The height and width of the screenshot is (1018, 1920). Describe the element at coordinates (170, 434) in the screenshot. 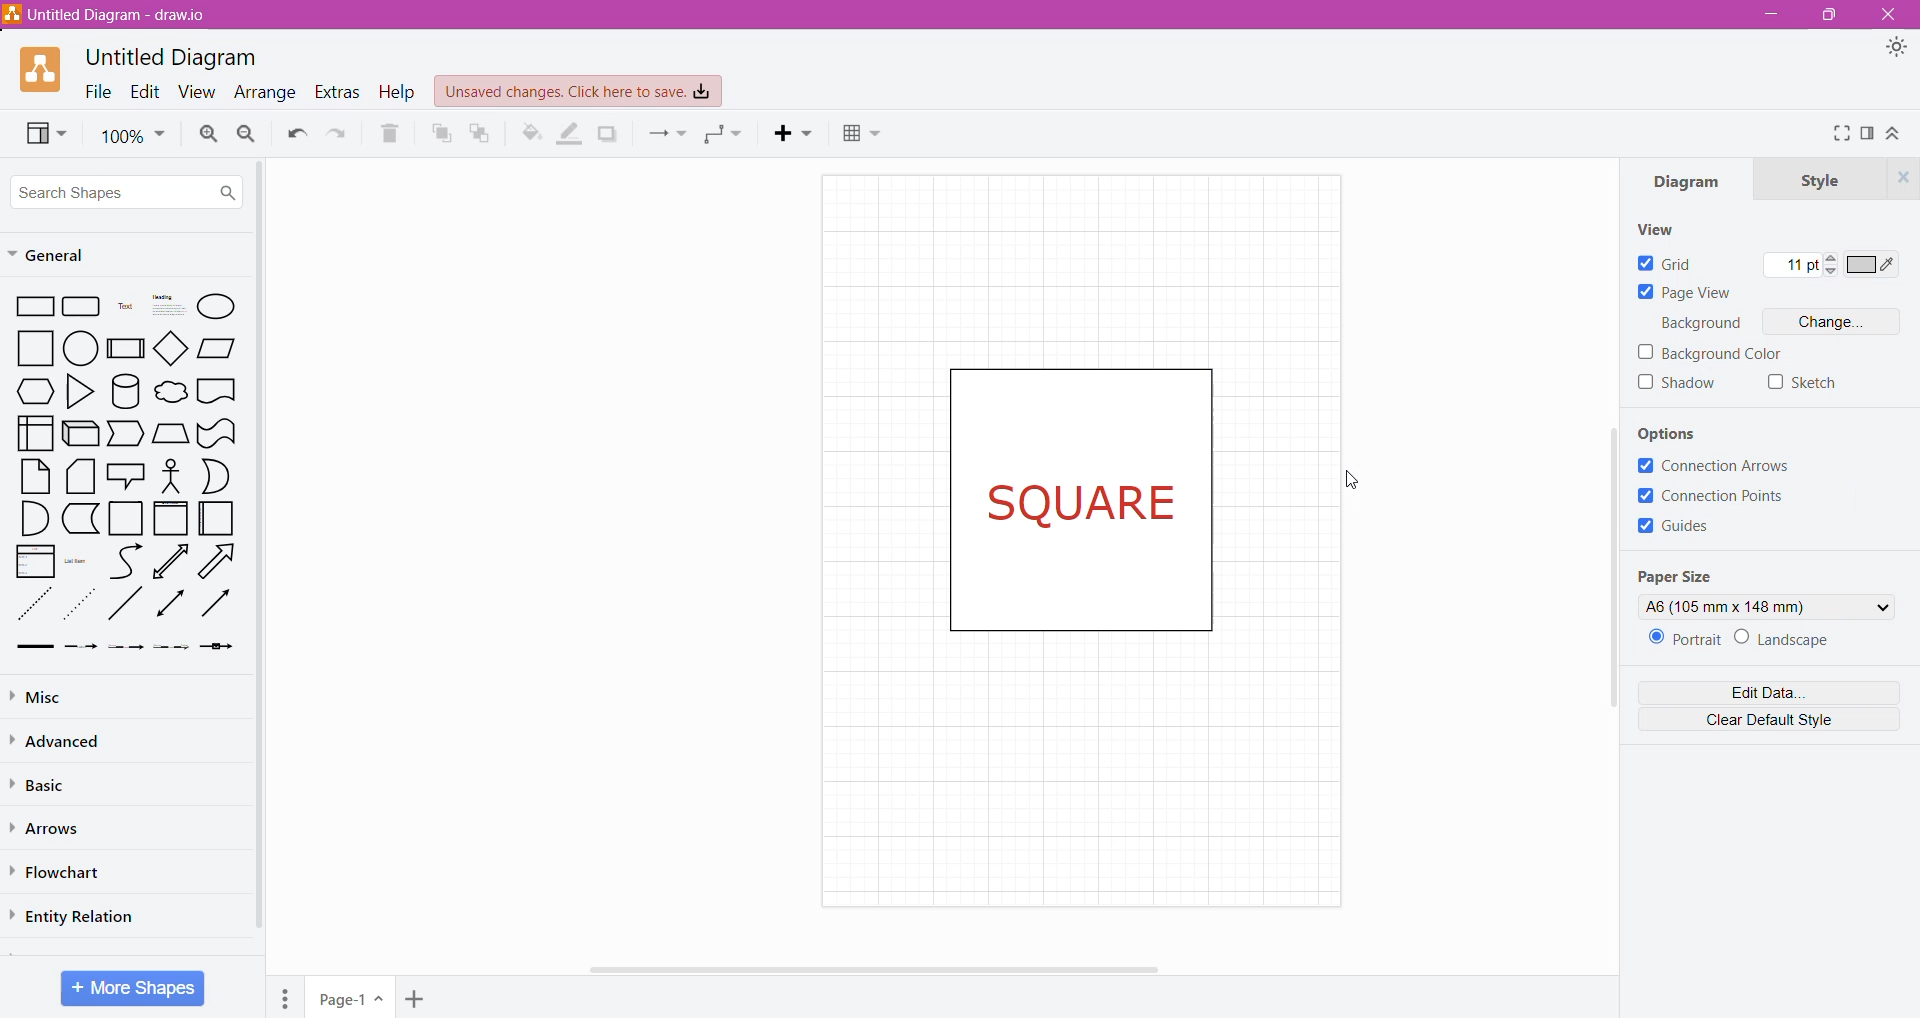

I see `Manual Input` at that location.